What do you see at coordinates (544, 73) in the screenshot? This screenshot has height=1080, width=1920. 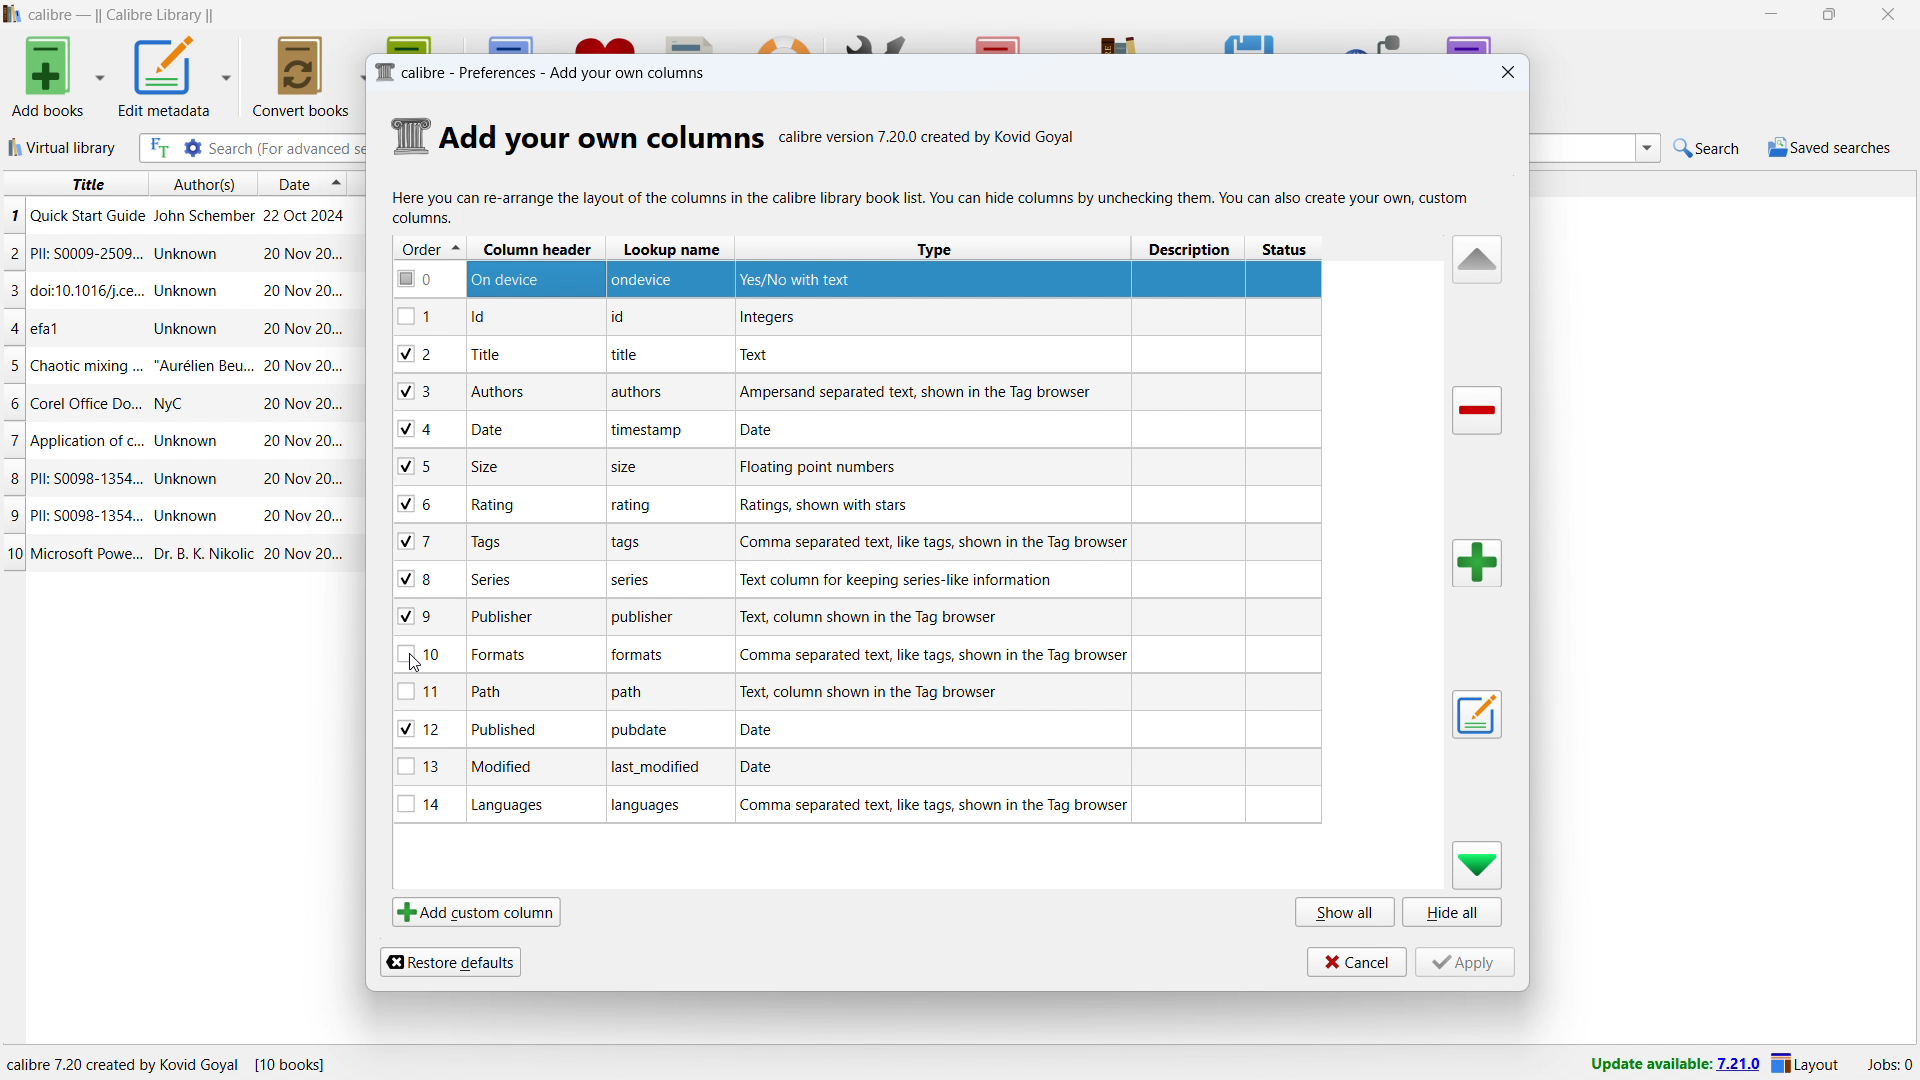 I see `preferences: add your own column` at bounding box center [544, 73].